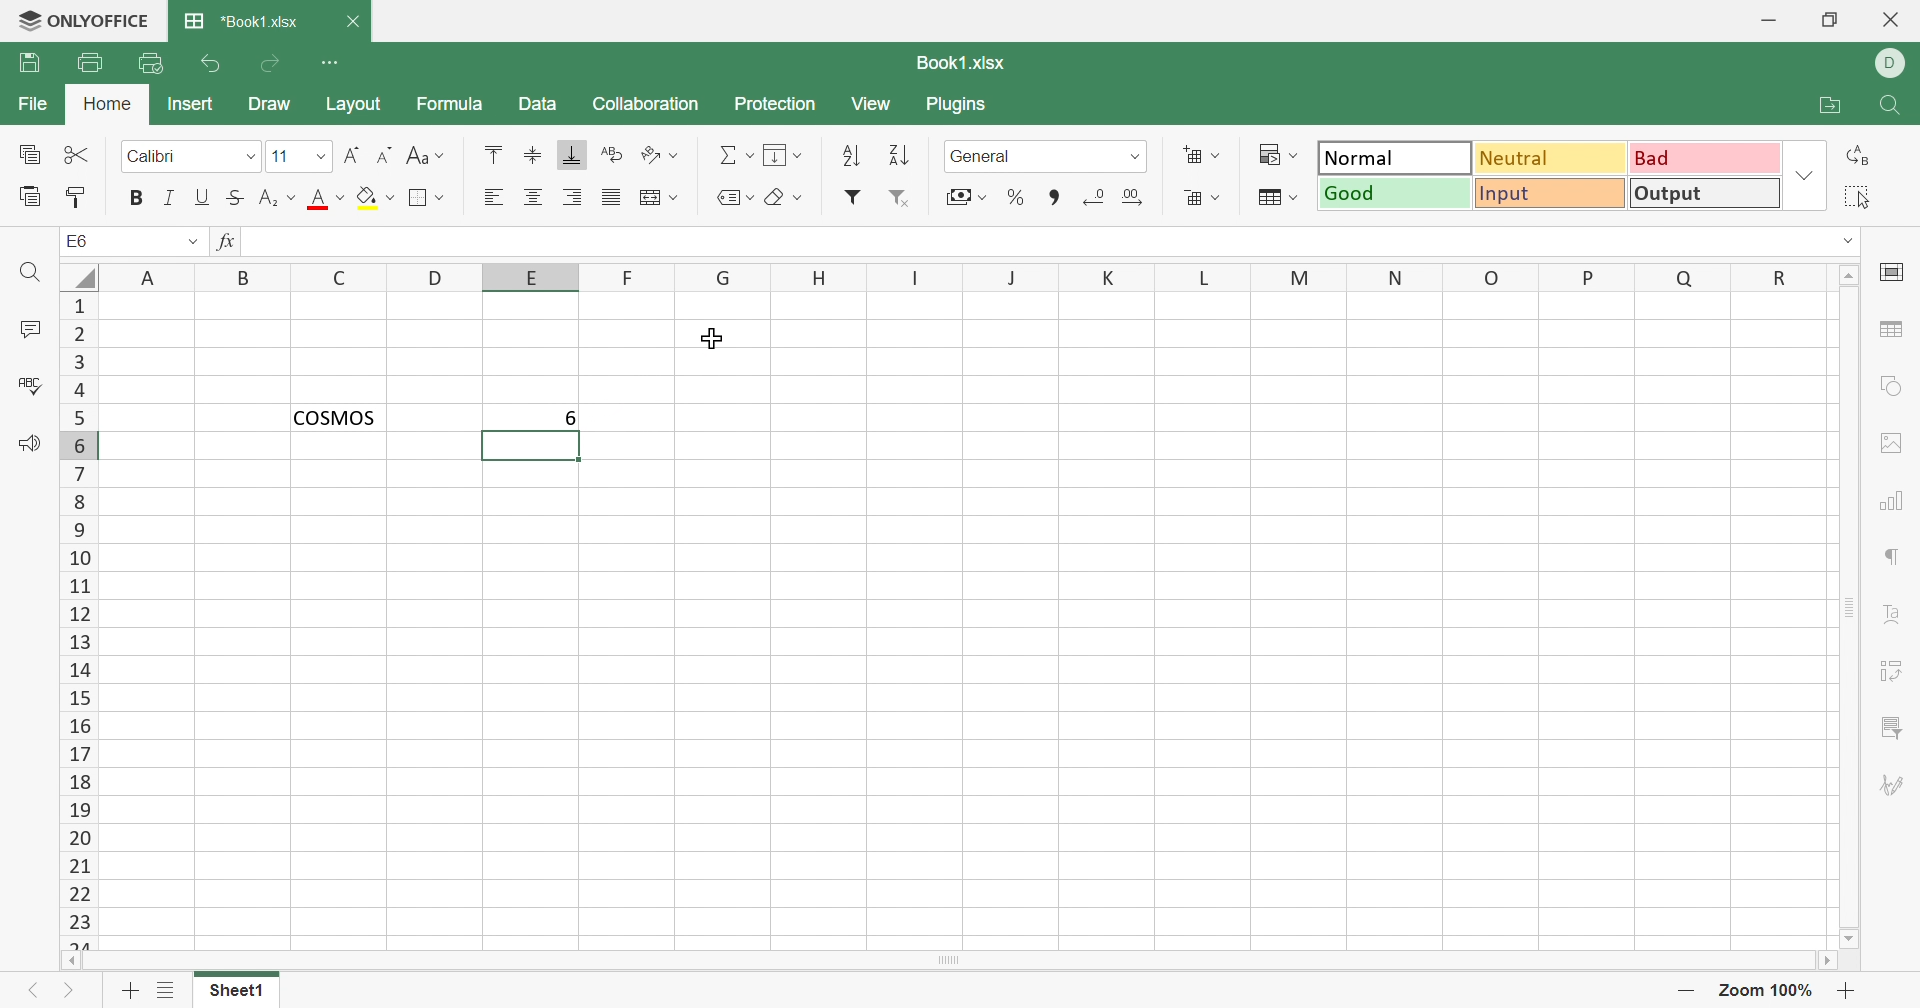 This screenshot has width=1920, height=1008. What do you see at coordinates (32, 446) in the screenshot?
I see `Feedback & Support` at bounding box center [32, 446].